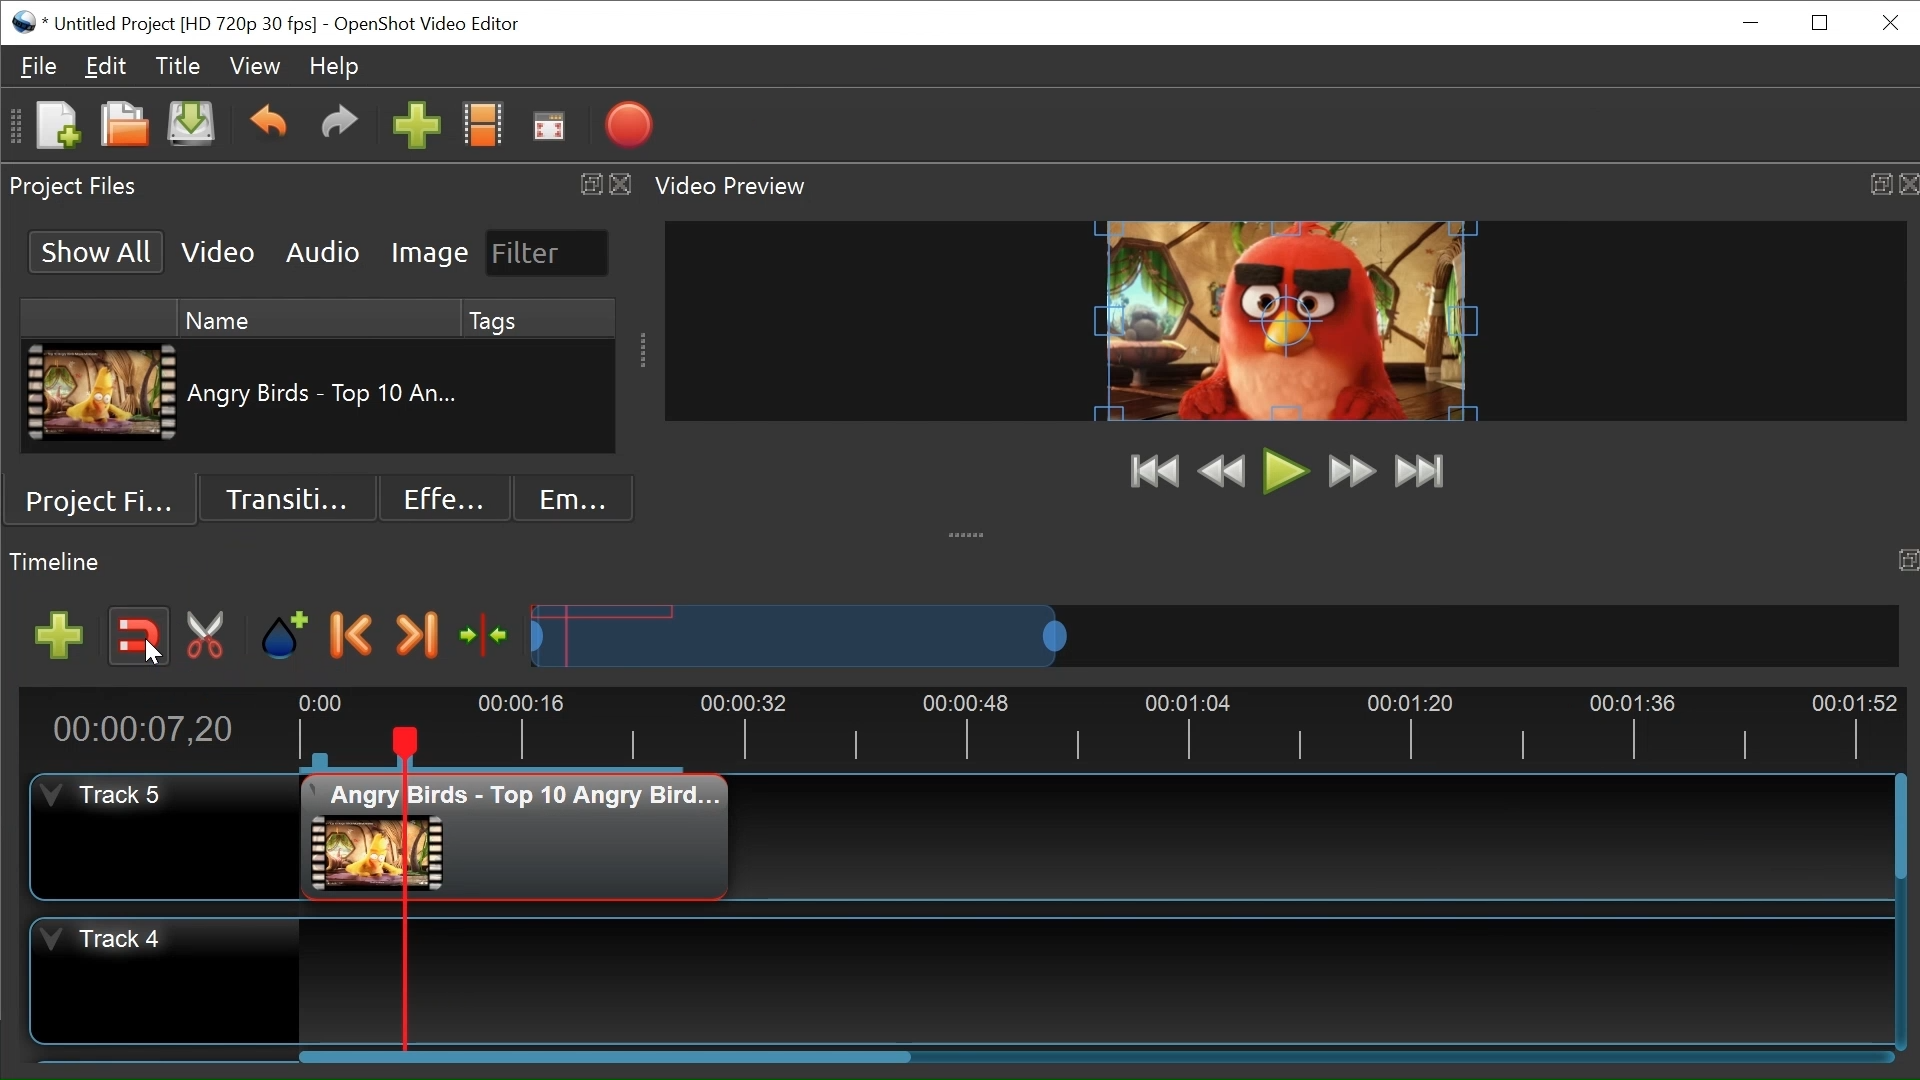 This screenshot has height=1080, width=1920. I want to click on Emoji, so click(572, 497).